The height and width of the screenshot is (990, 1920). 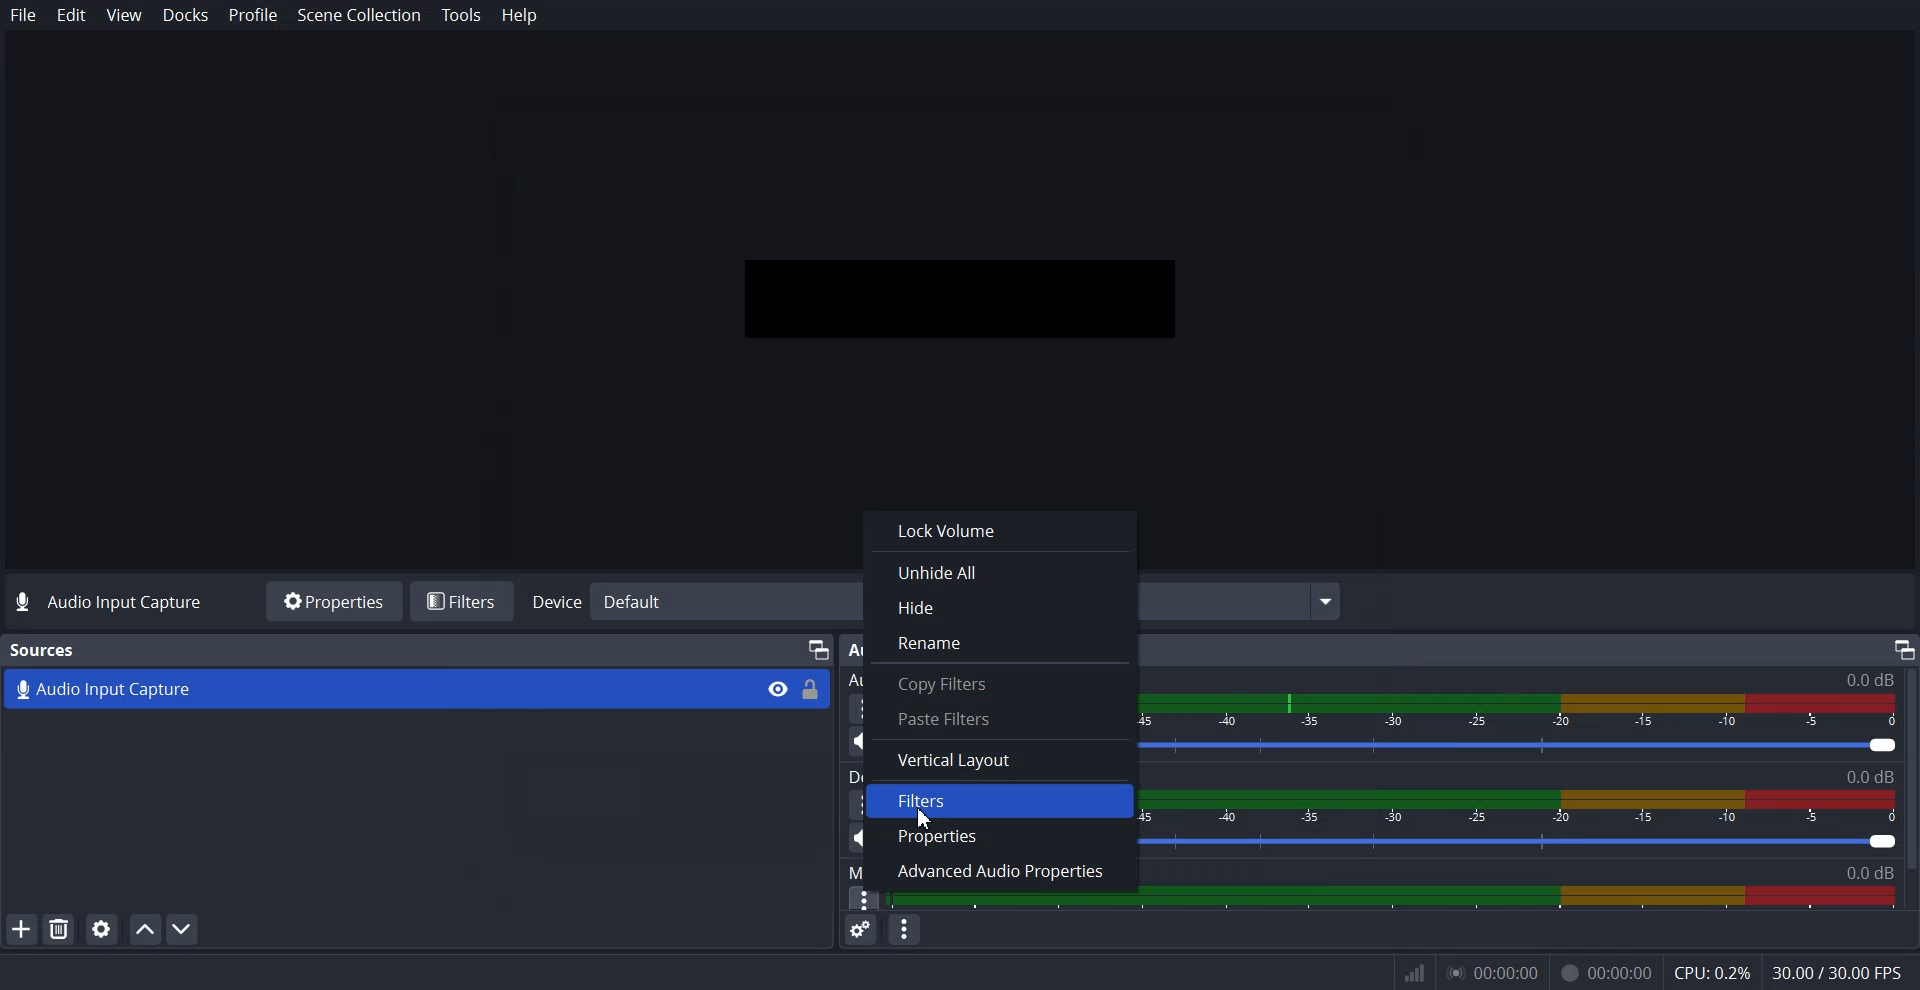 I want to click on Text , so click(x=112, y=603).